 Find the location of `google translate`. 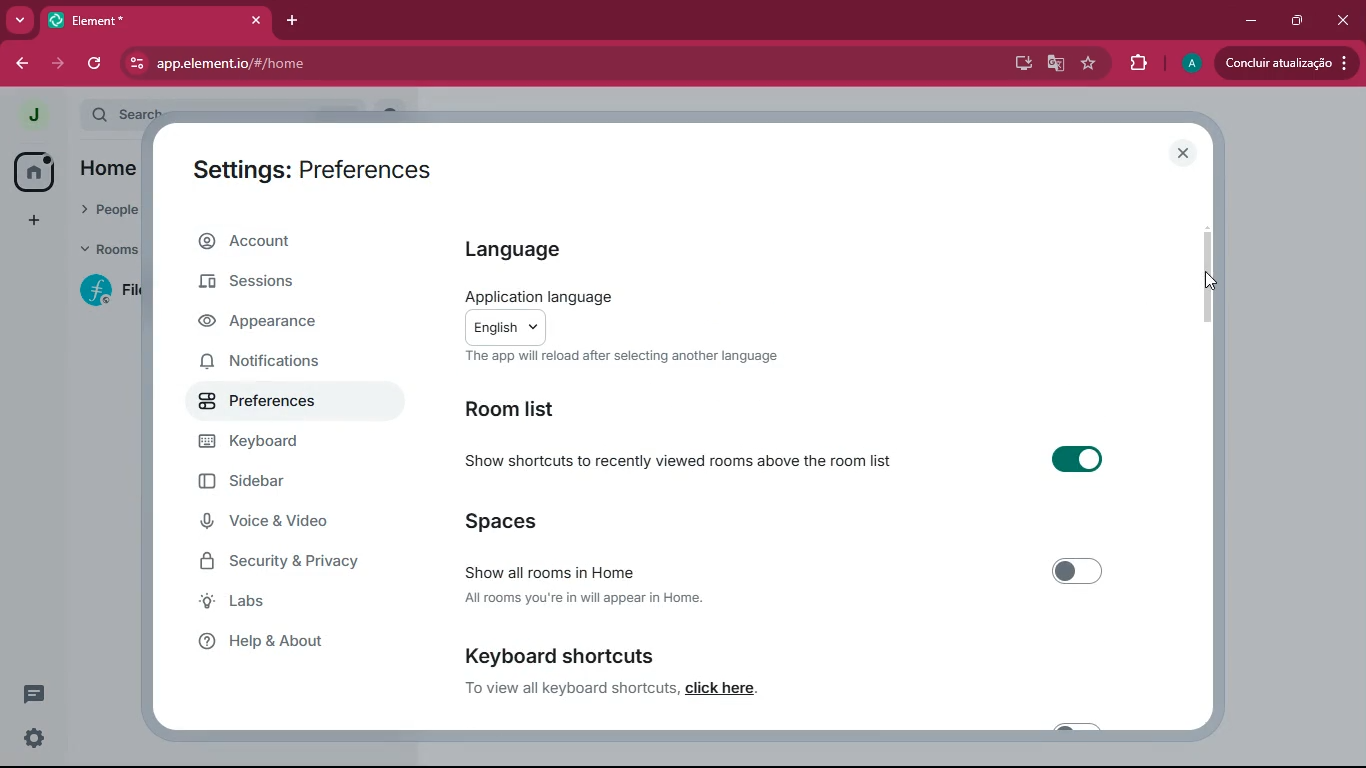

google translate is located at coordinates (1054, 66).